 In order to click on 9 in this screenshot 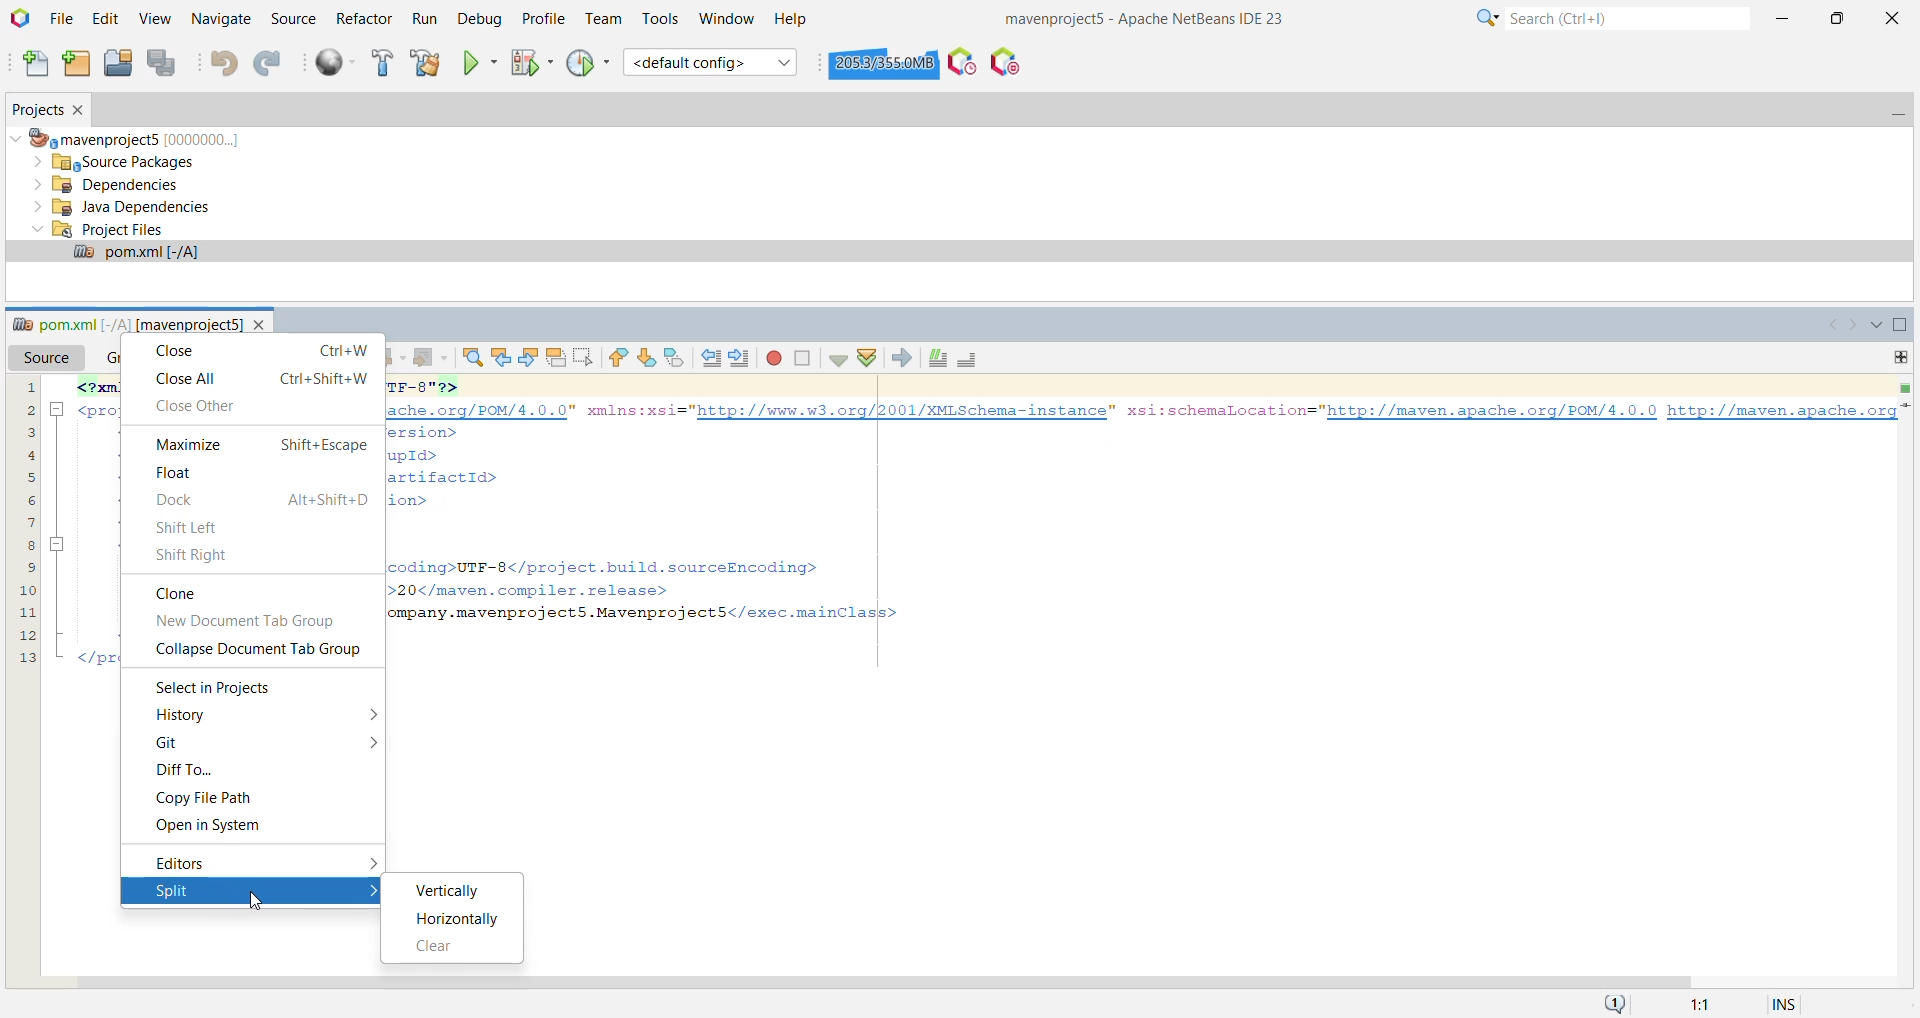, I will do `click(25, 564)`.